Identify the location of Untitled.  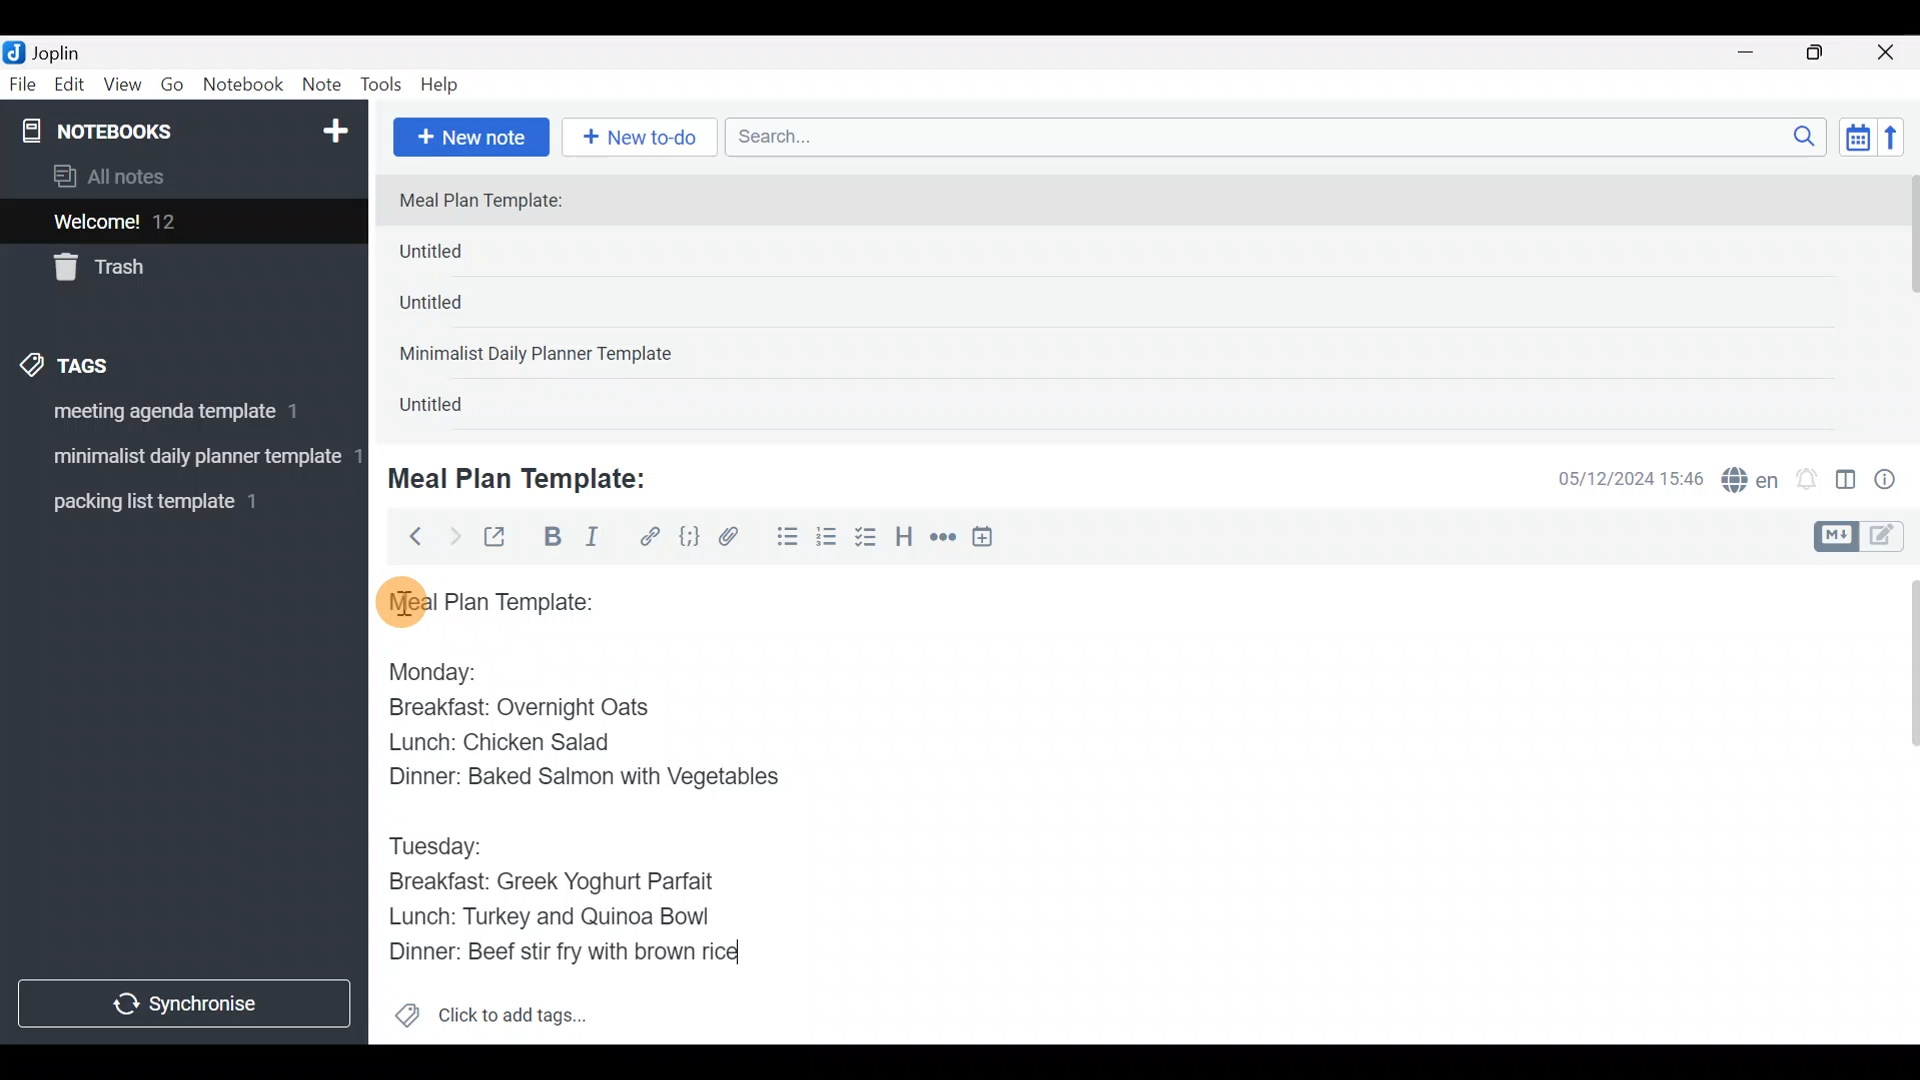
(454, 409).